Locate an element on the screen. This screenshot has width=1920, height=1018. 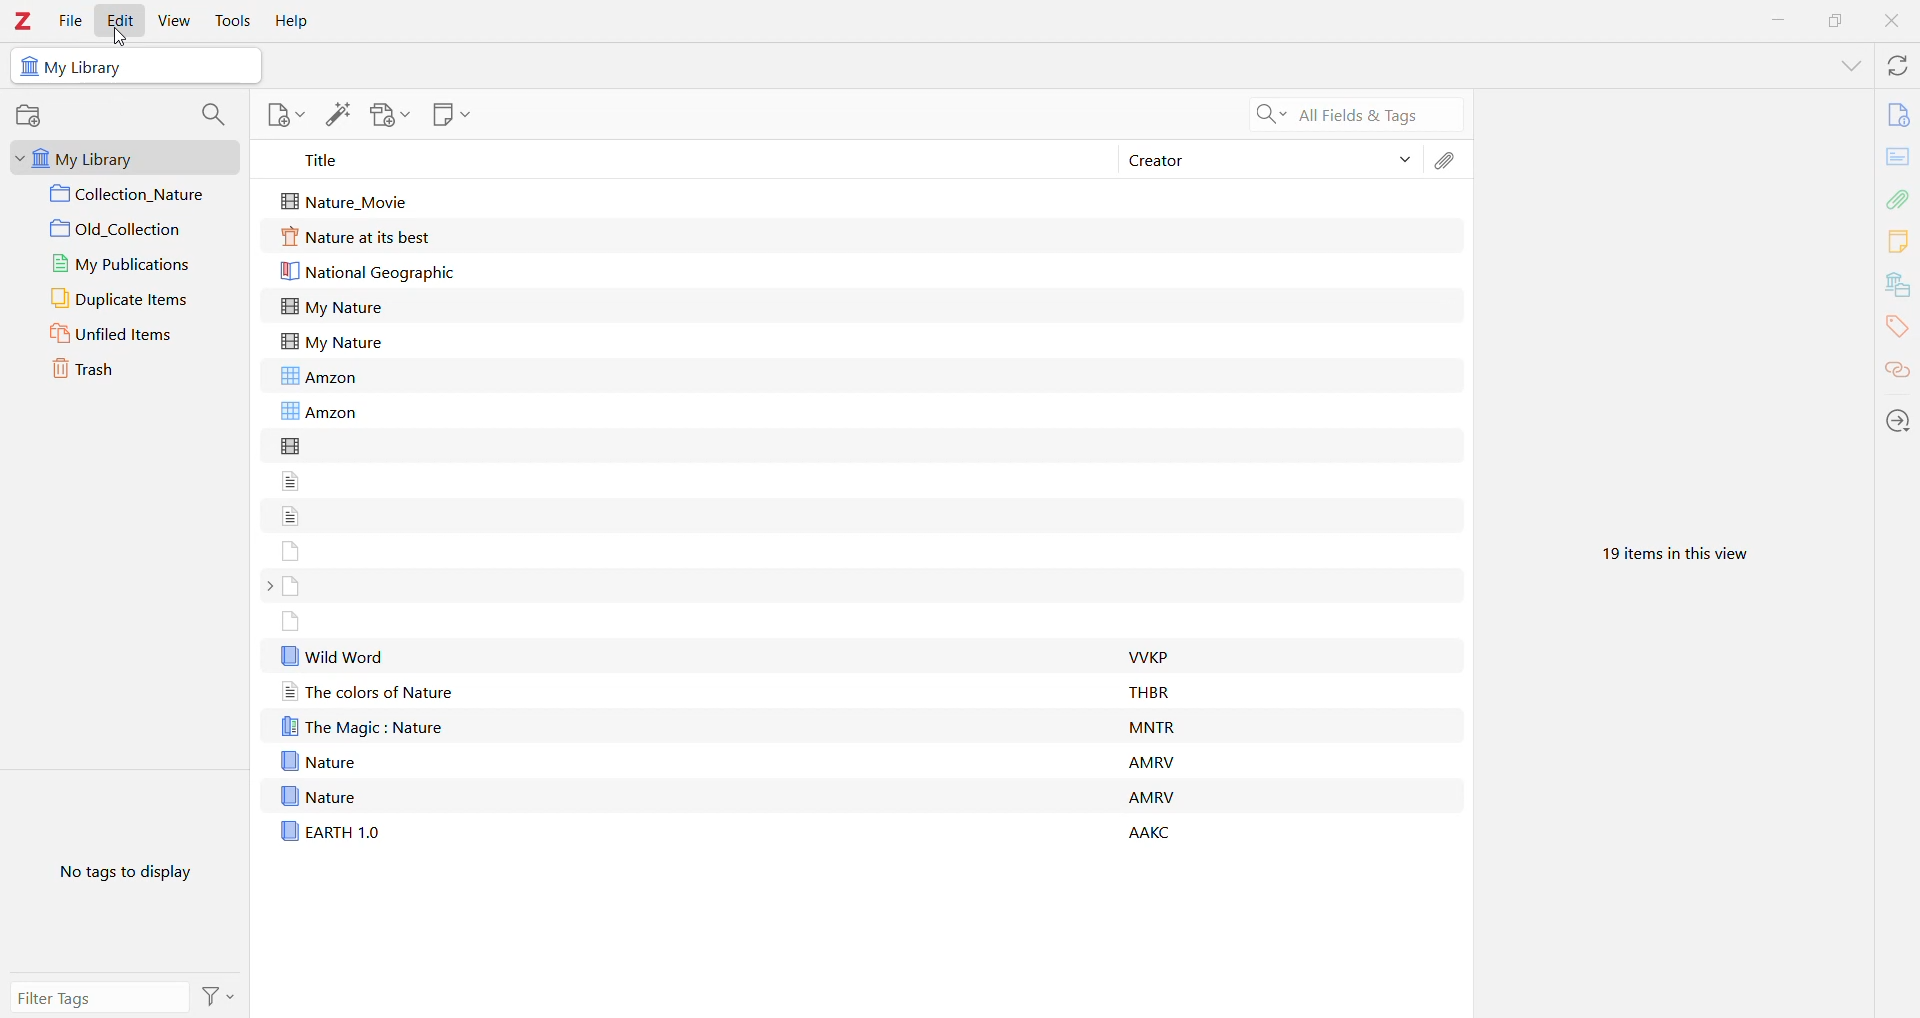
Close is located at coordinates (1890, 23).